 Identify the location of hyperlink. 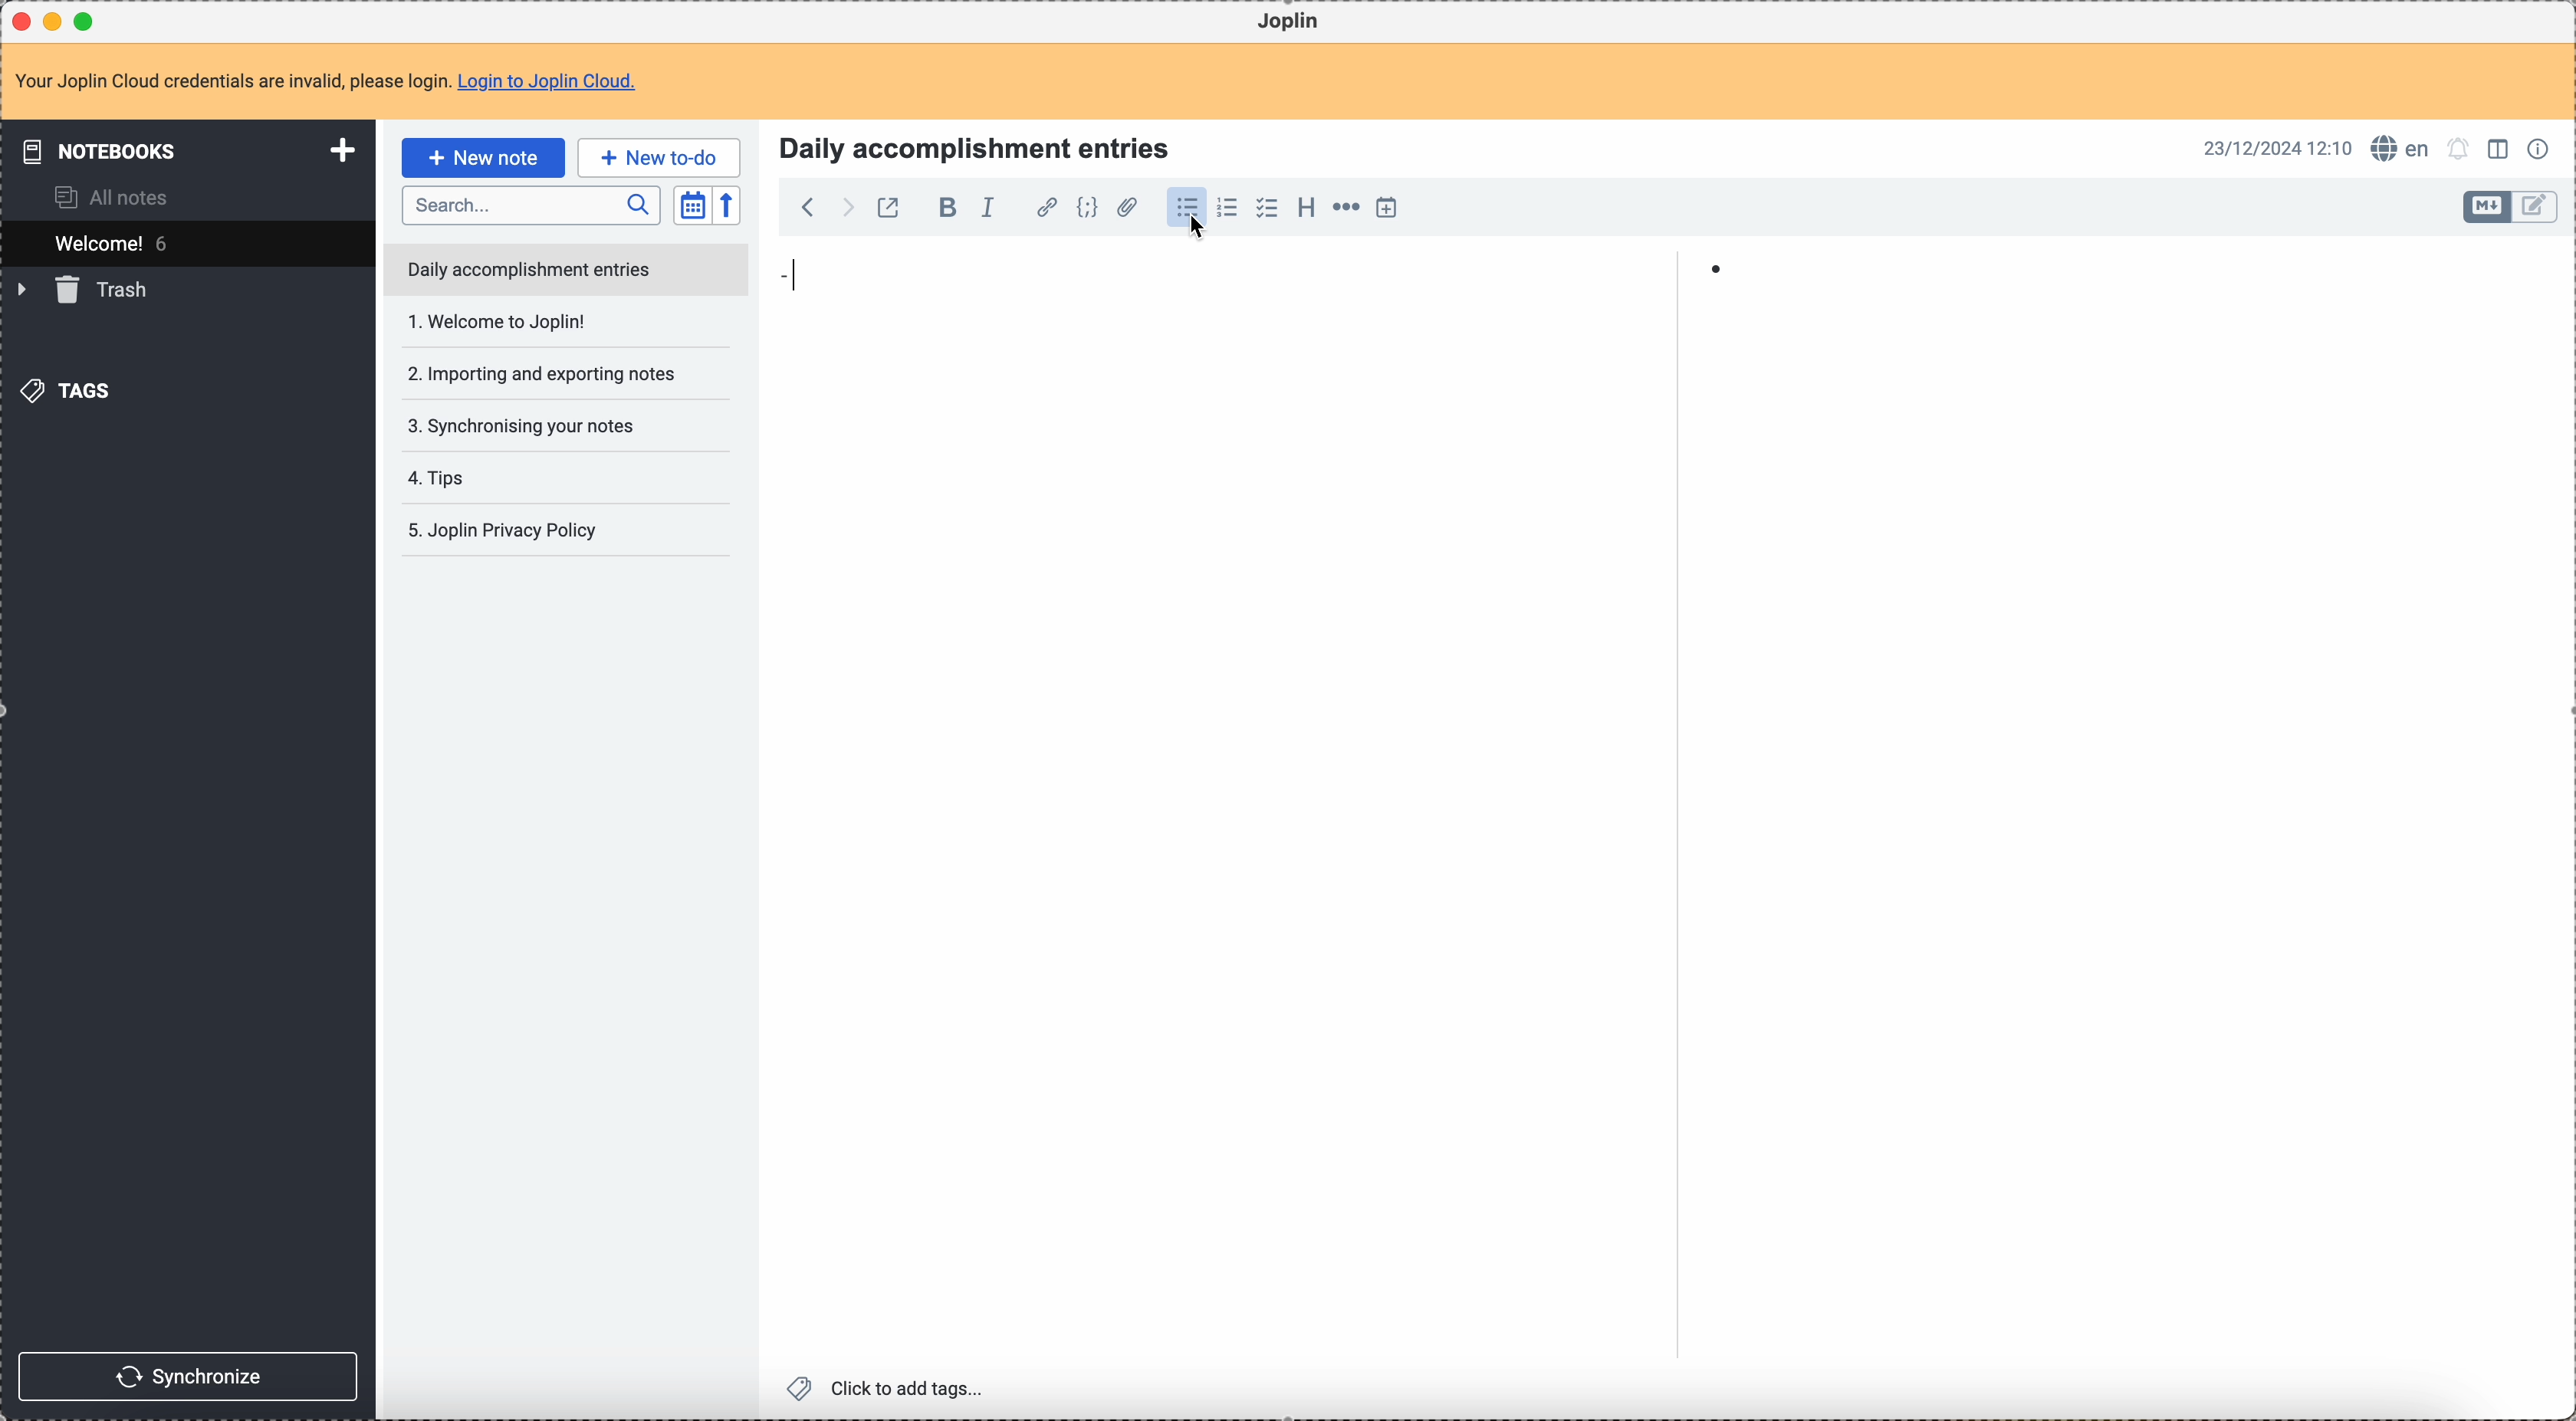
(1047, 209).